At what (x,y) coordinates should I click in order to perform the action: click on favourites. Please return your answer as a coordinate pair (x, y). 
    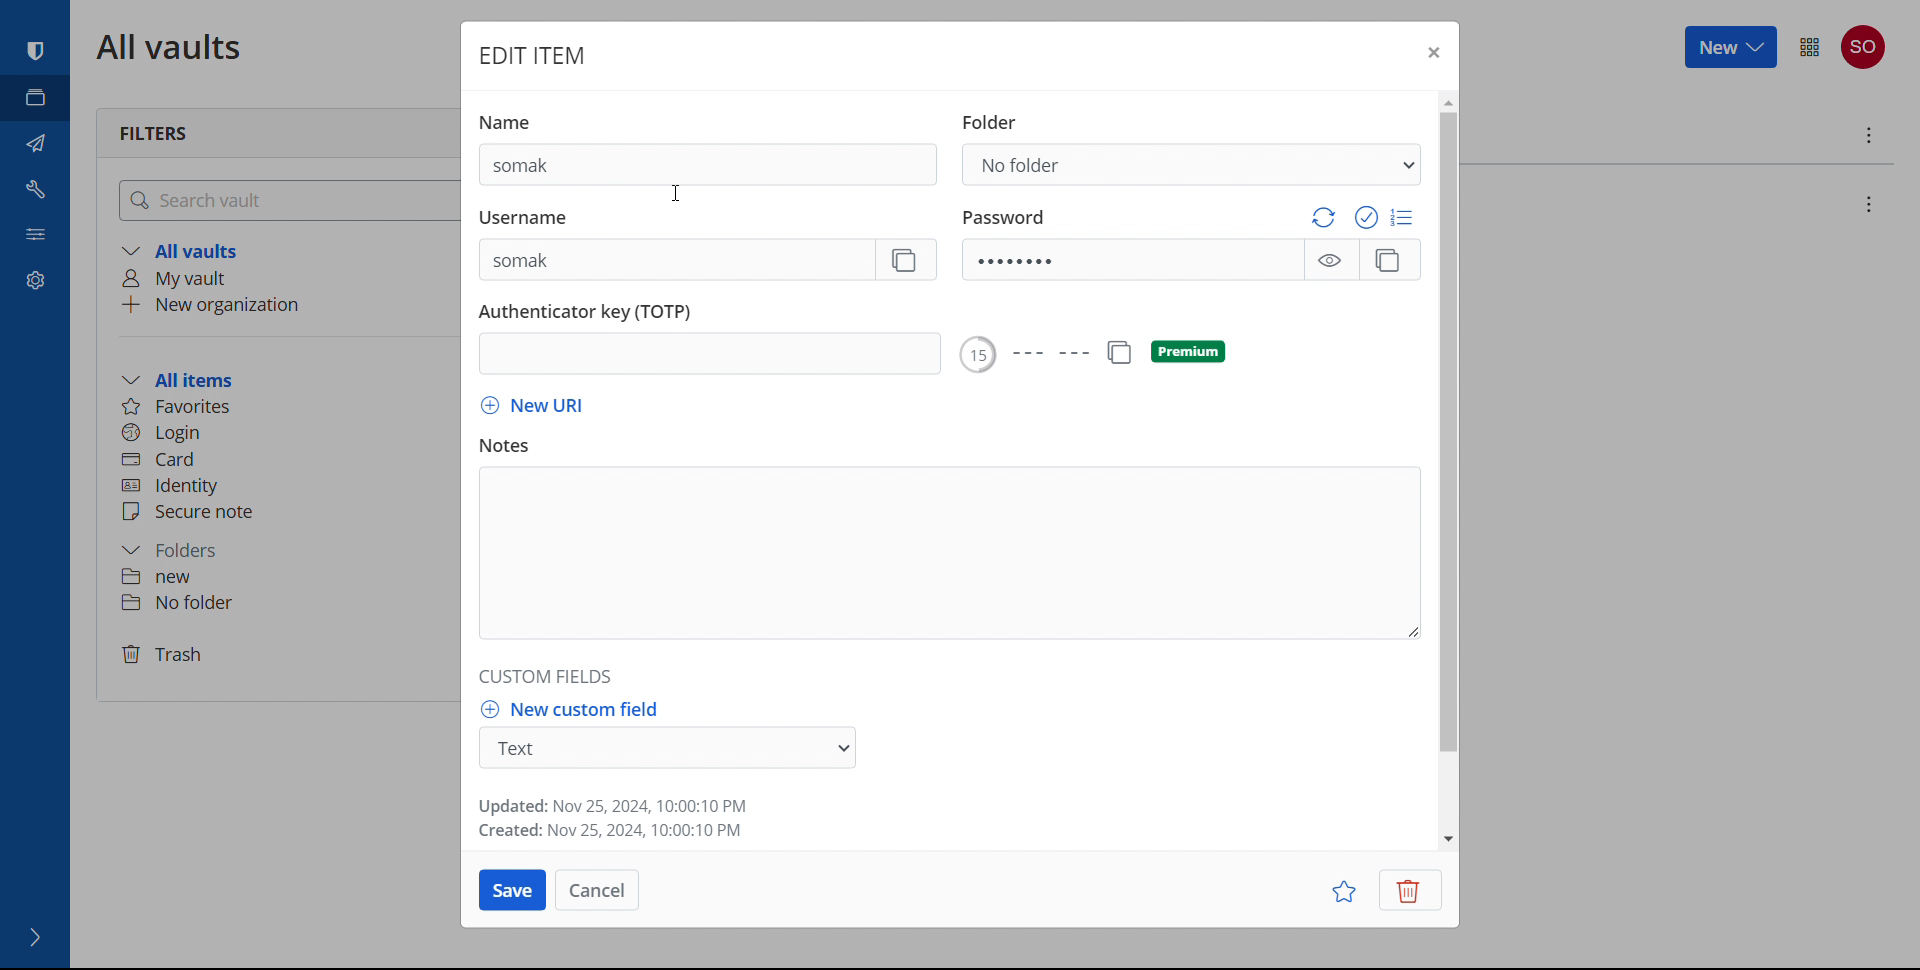
    Looking at the image, I should click on (282, 405).